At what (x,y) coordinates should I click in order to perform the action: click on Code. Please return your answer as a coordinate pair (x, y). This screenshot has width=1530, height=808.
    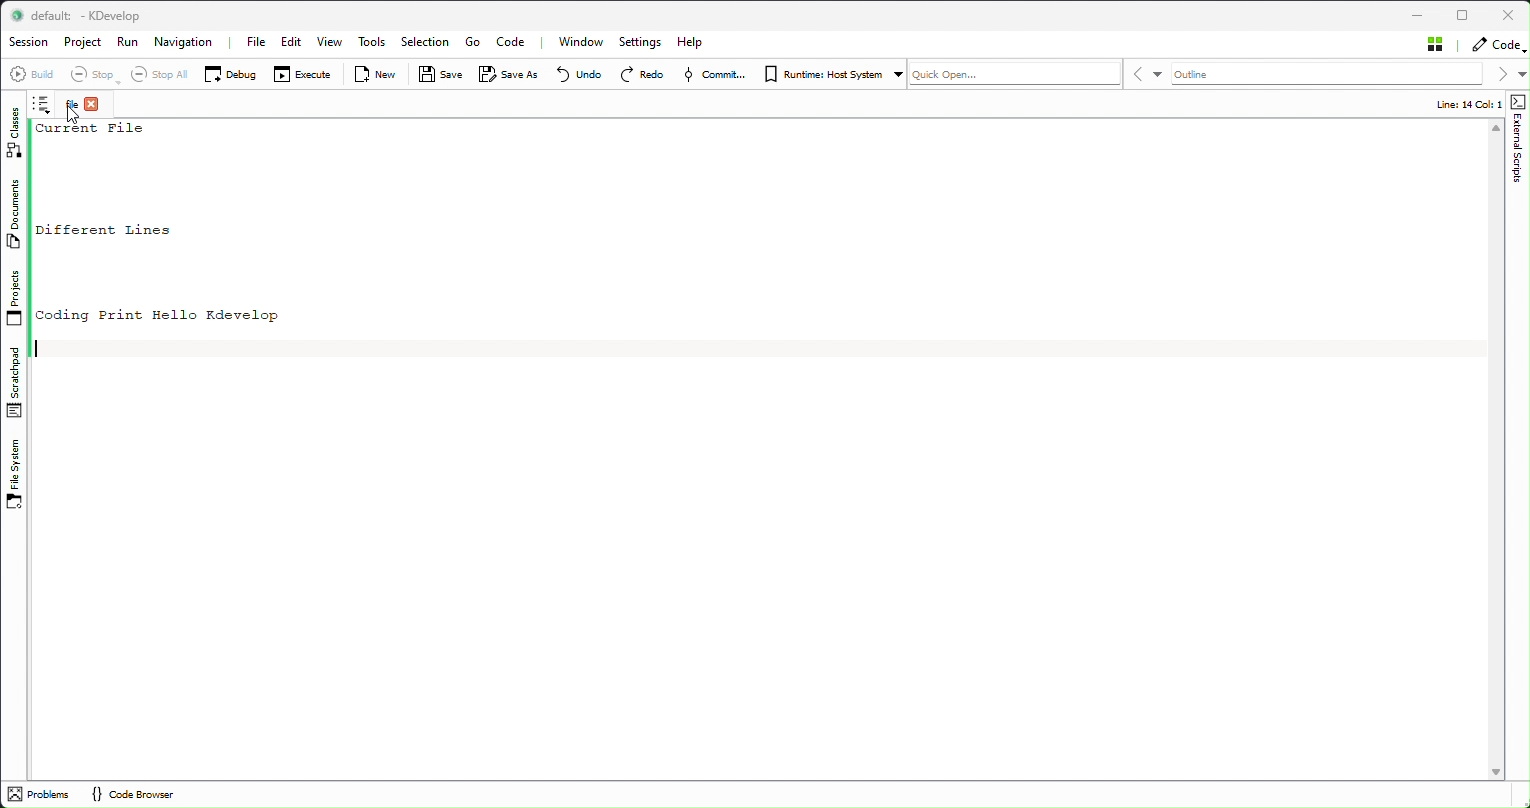
    Looking at the image, I should click on (511, 42).